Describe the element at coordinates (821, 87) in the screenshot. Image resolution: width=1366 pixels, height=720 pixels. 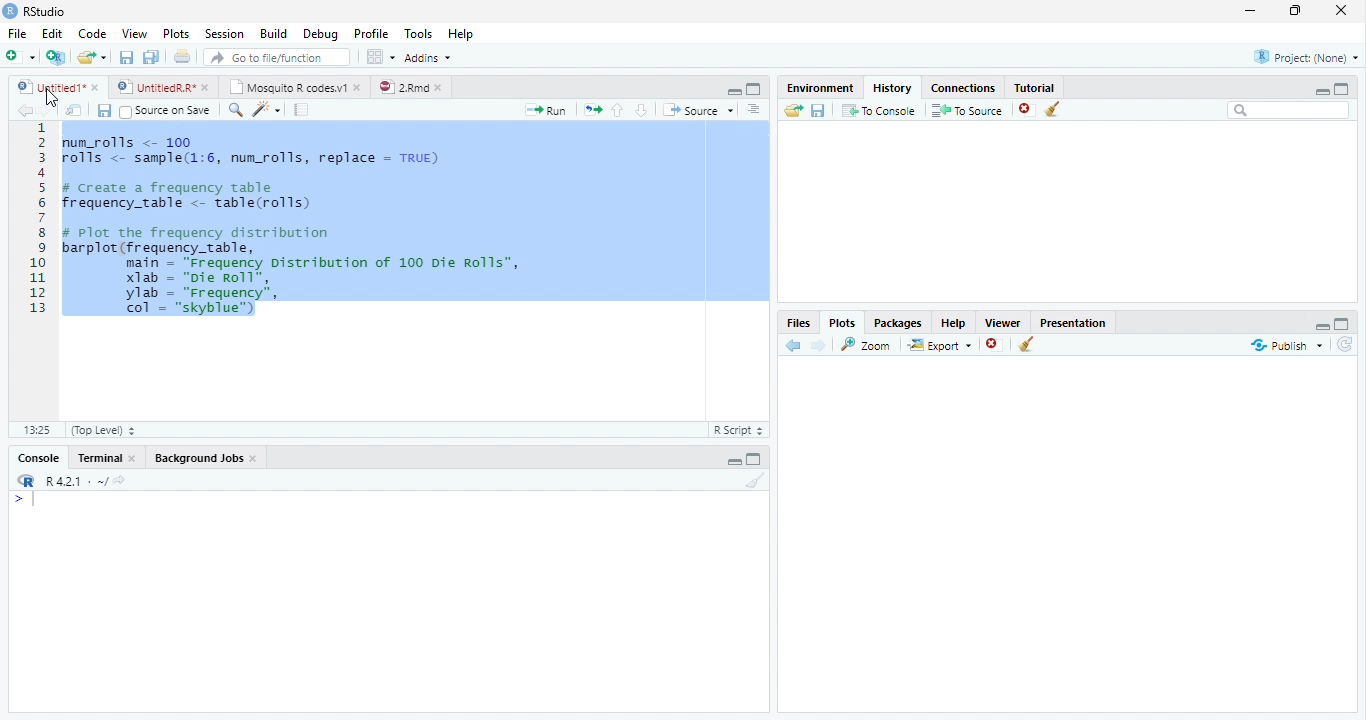
I see `Environment` at that location.